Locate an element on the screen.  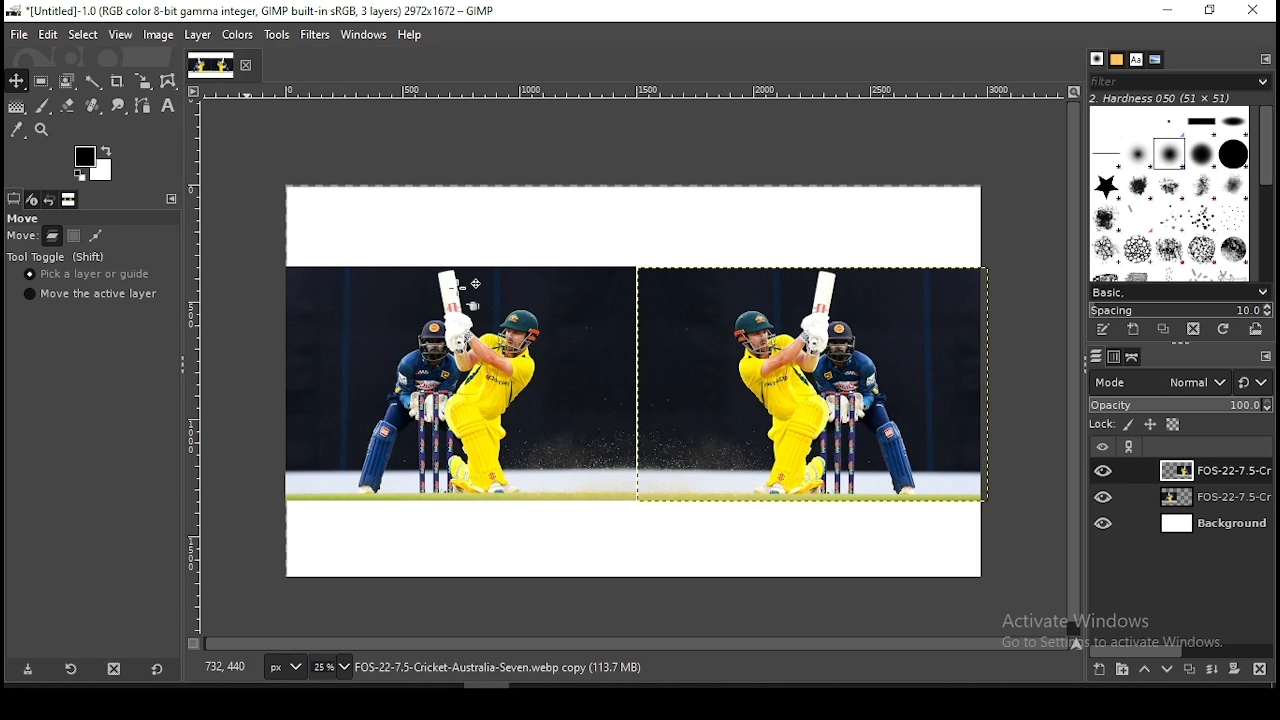
Minimise  is located at coordinates (1167, 10).